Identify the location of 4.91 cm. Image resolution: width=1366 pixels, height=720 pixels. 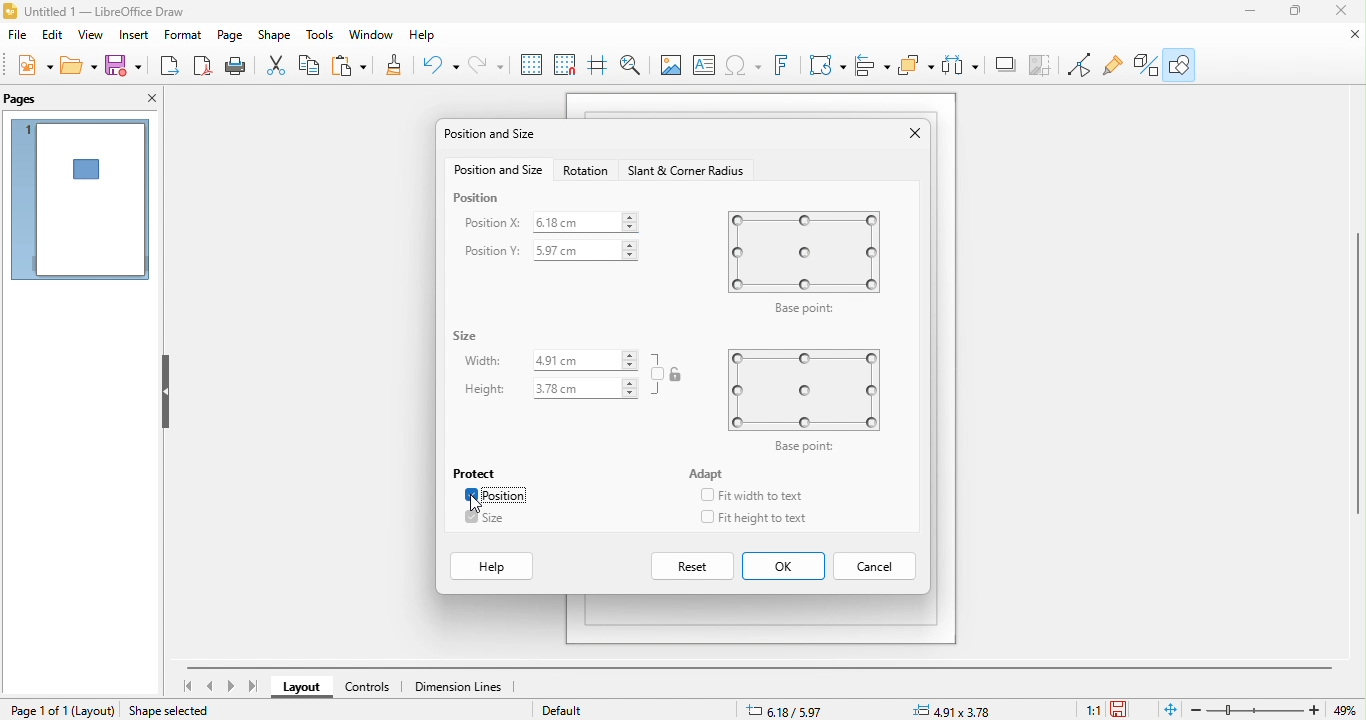
(586, 360).